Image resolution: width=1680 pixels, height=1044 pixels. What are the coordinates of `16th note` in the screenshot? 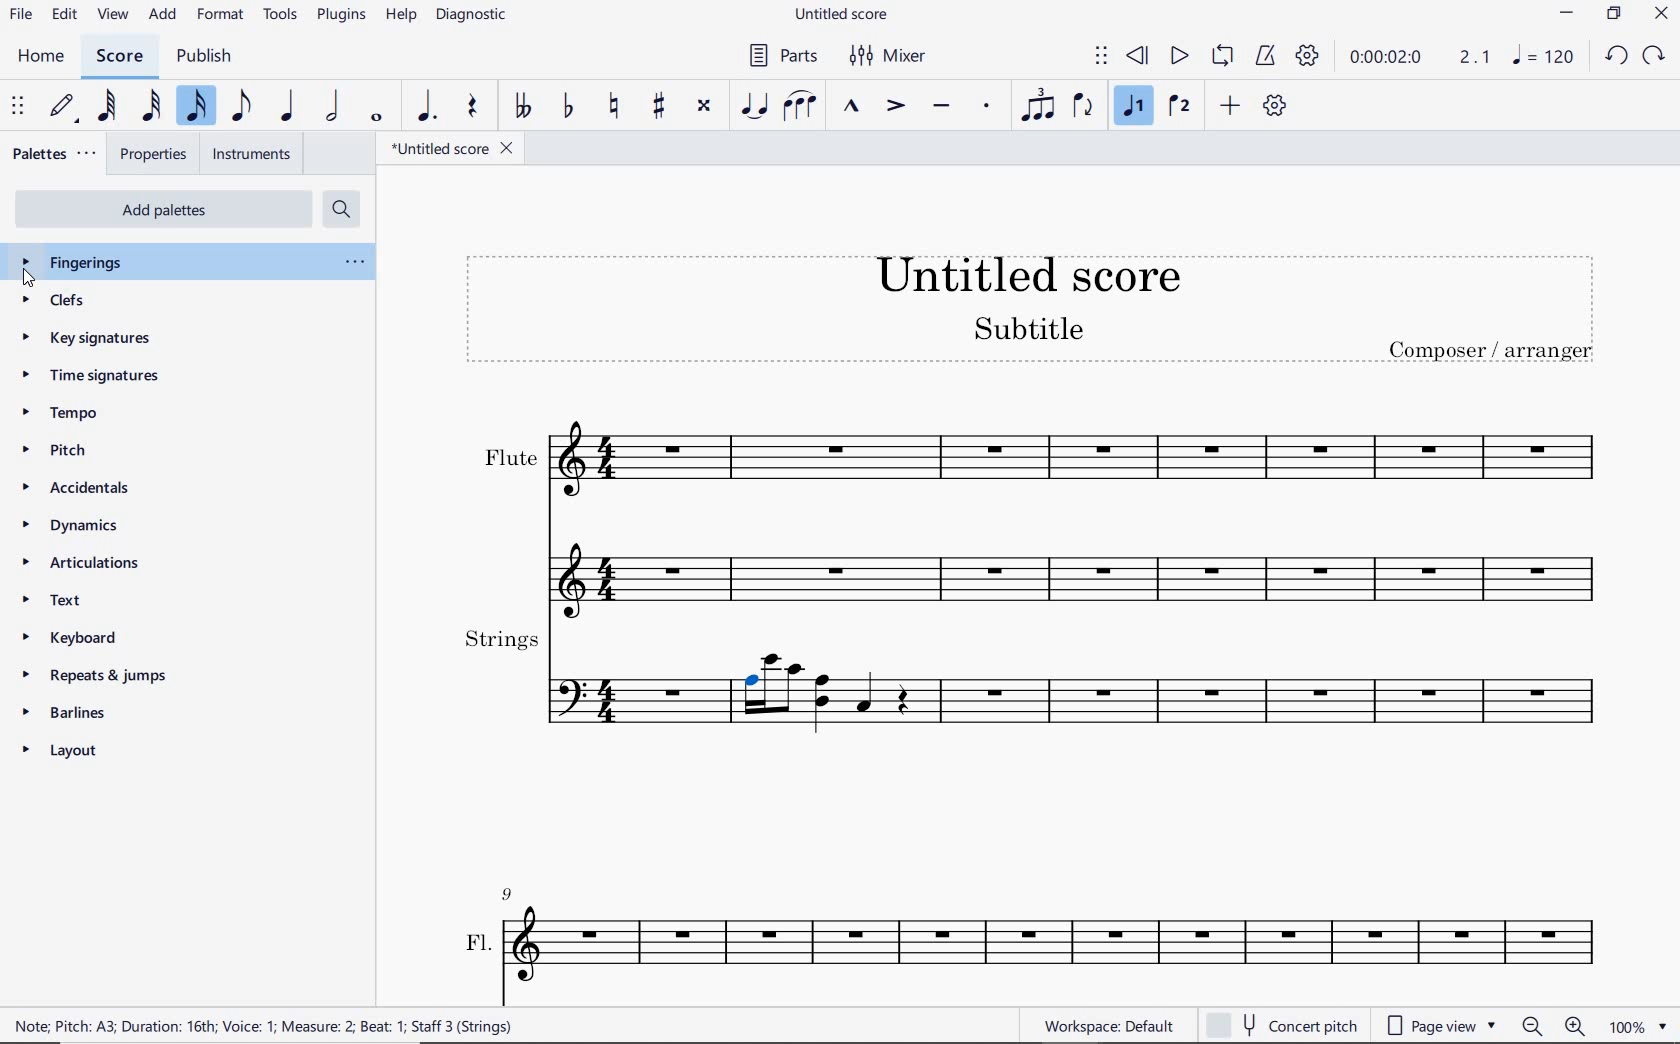 It's located at (194, 104).